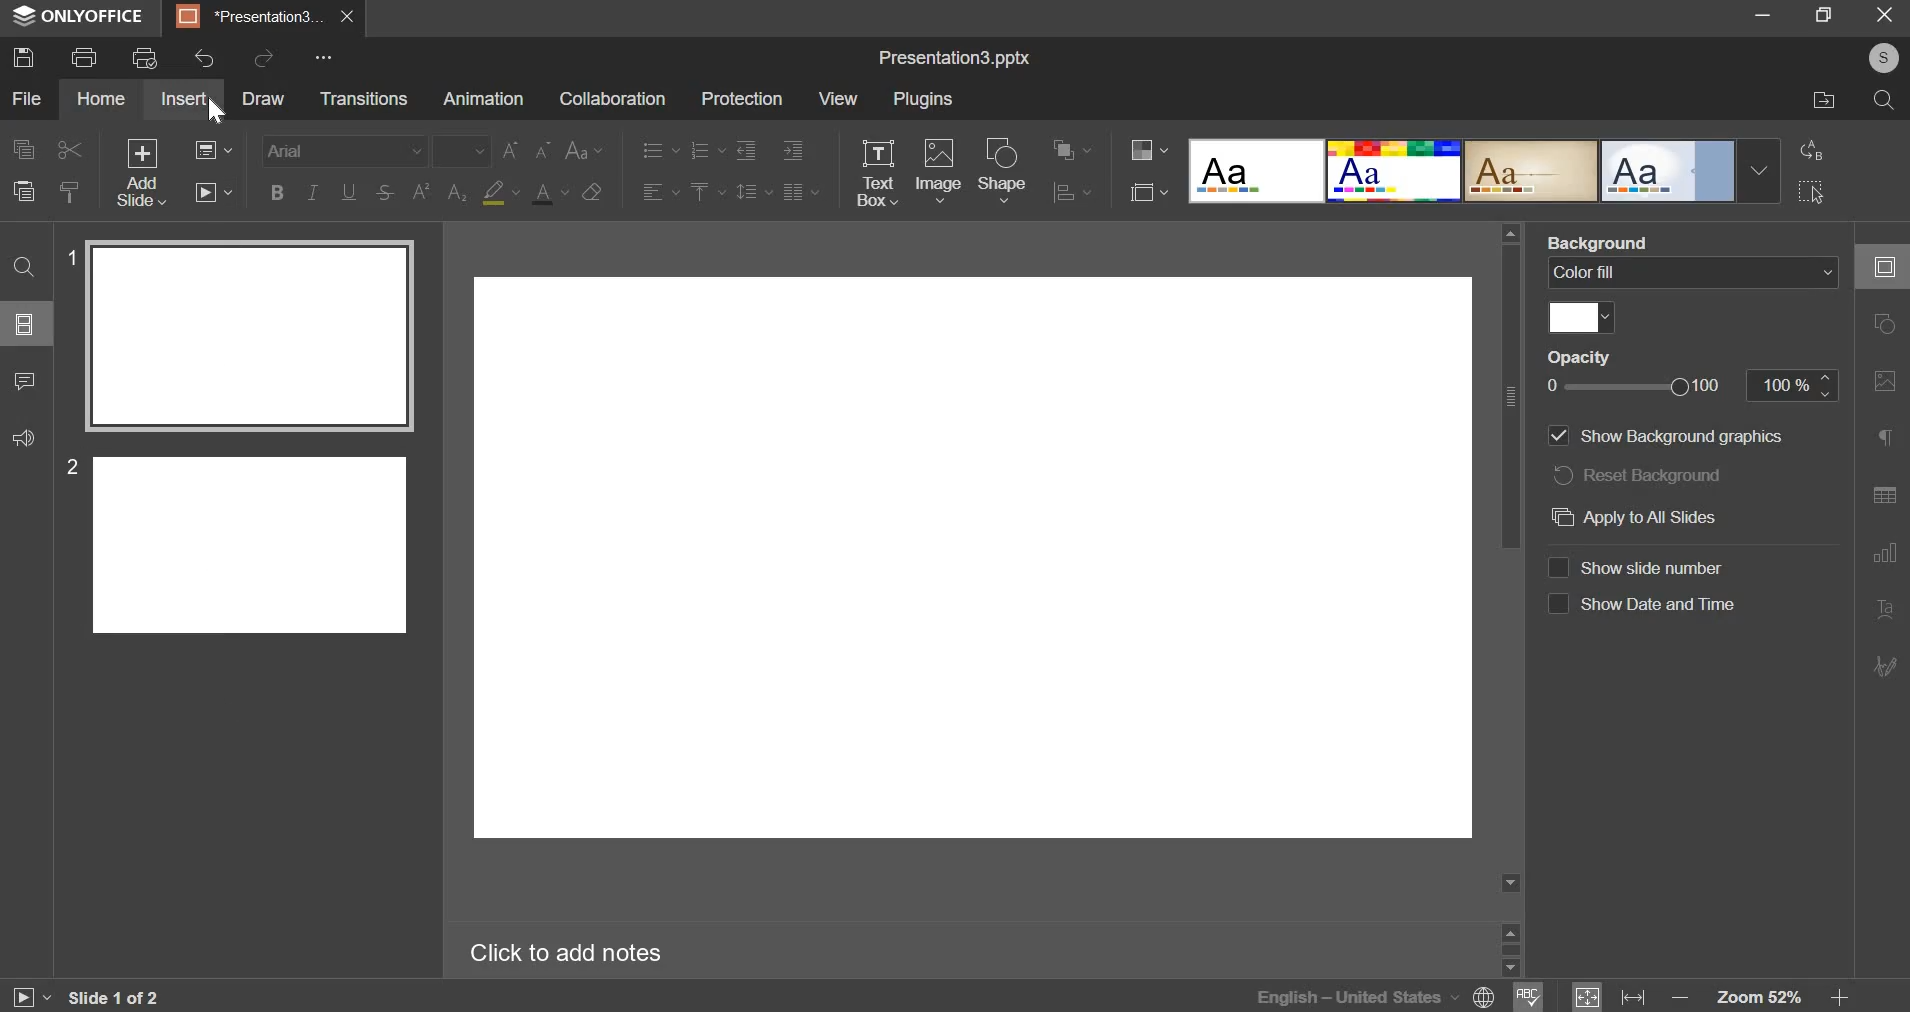 The height and width of the screenshot is (1012, 1910). Describe the element at coordinates (660, 150) in the screenshot. I see `bullets` at that location.